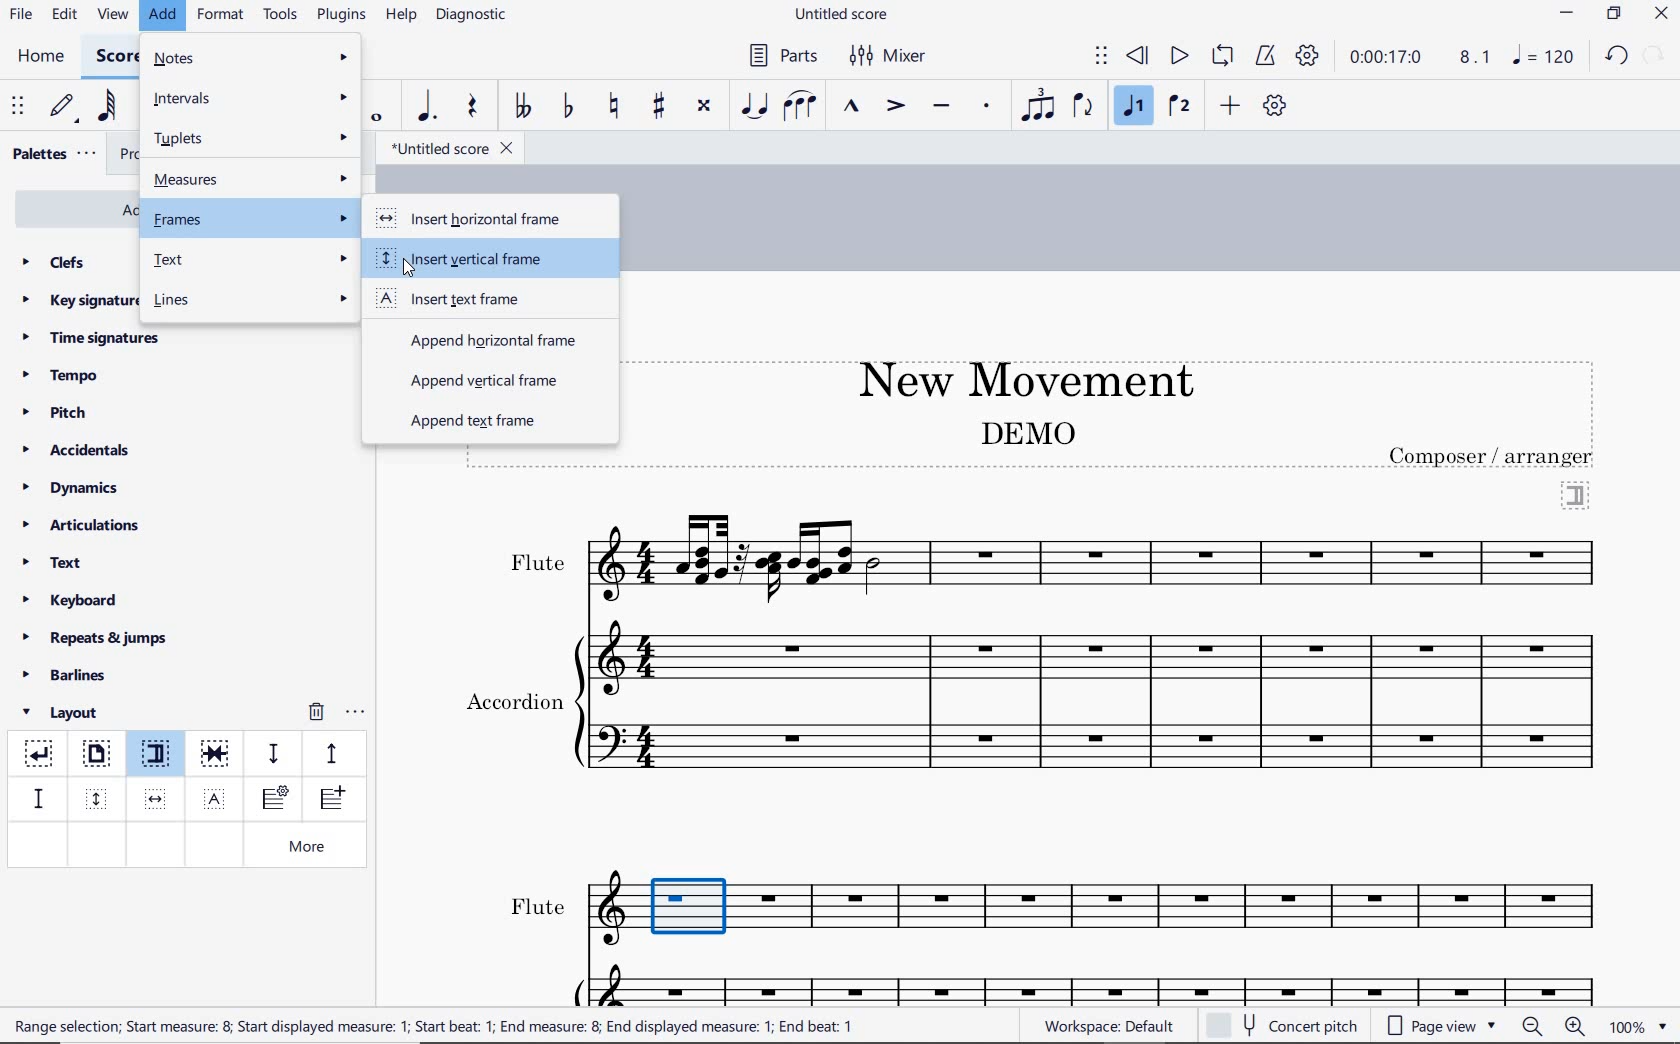 This screenshot has height=1044, width=1680. Describe the element at coordinates (250, 177) in the screenshot. I see `measures` at that location.